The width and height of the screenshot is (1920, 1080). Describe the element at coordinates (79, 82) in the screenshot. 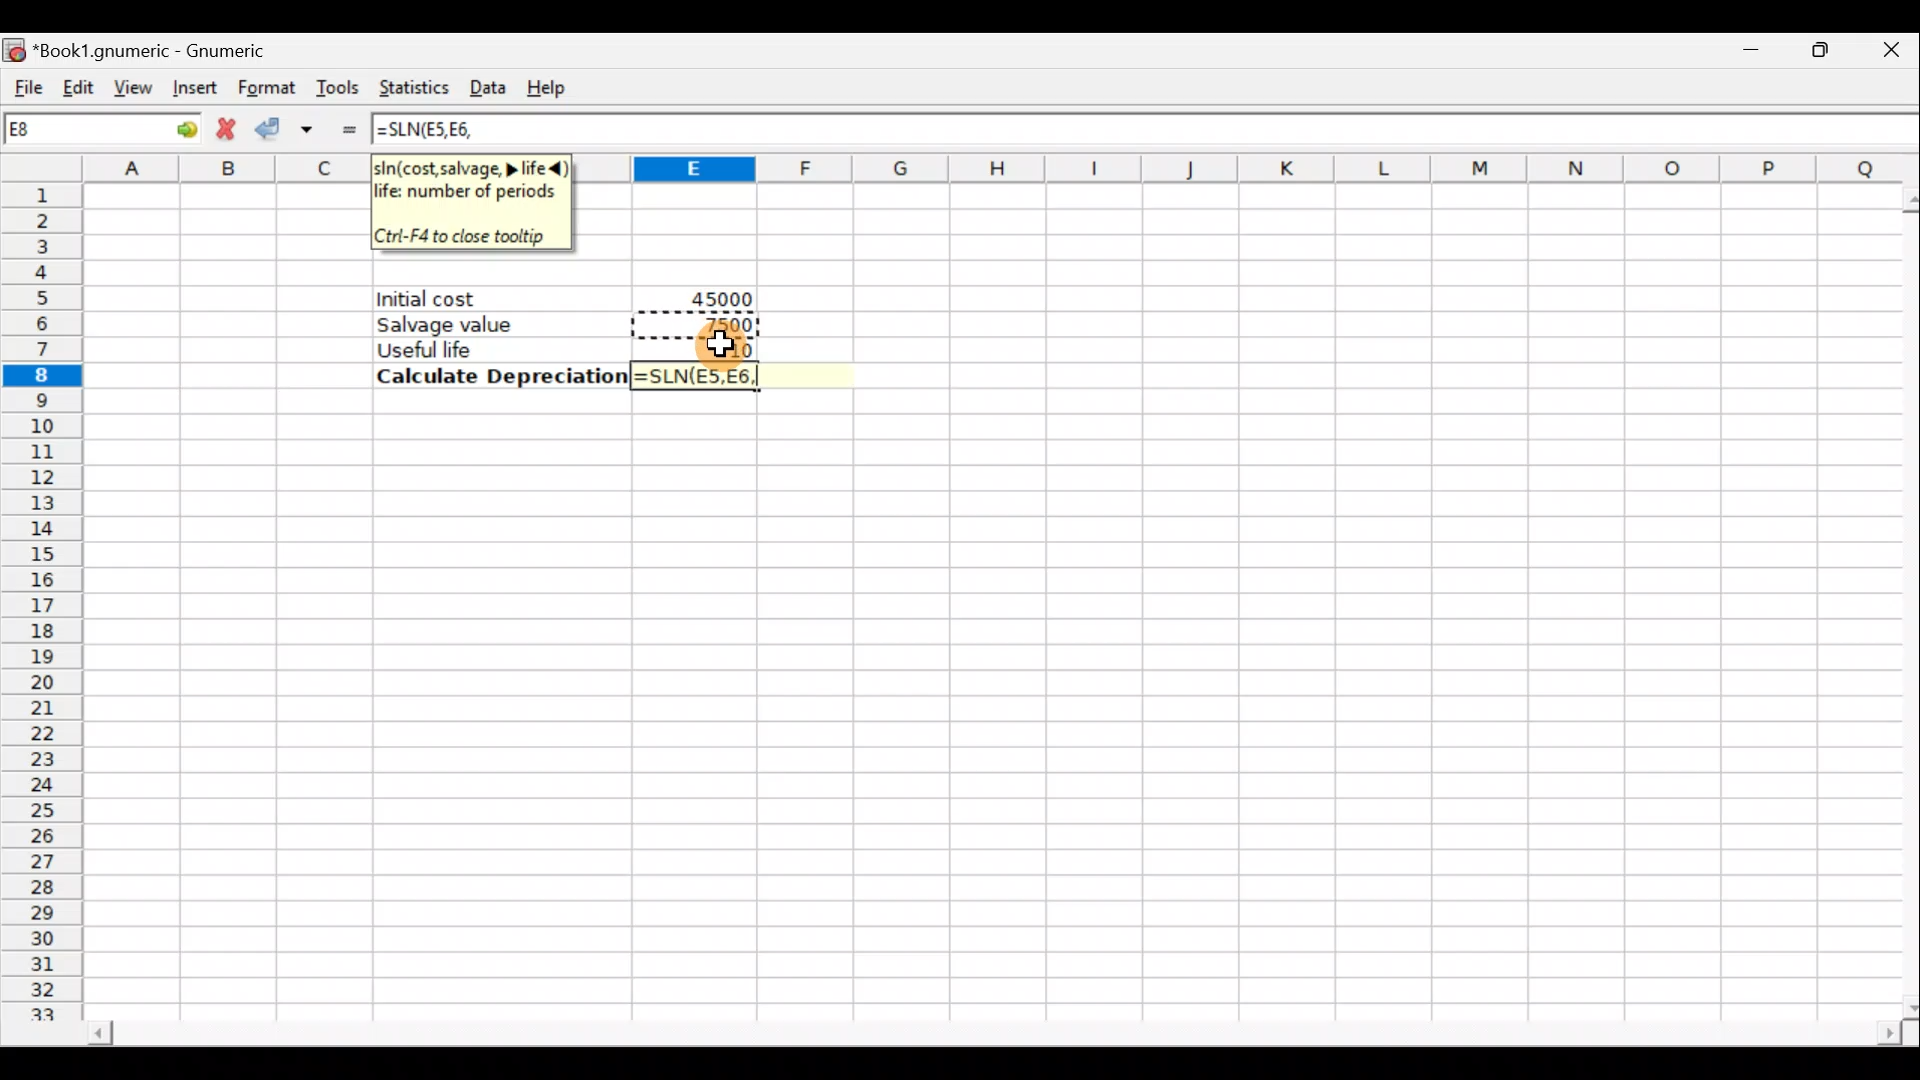

I see `Edit` at that location.